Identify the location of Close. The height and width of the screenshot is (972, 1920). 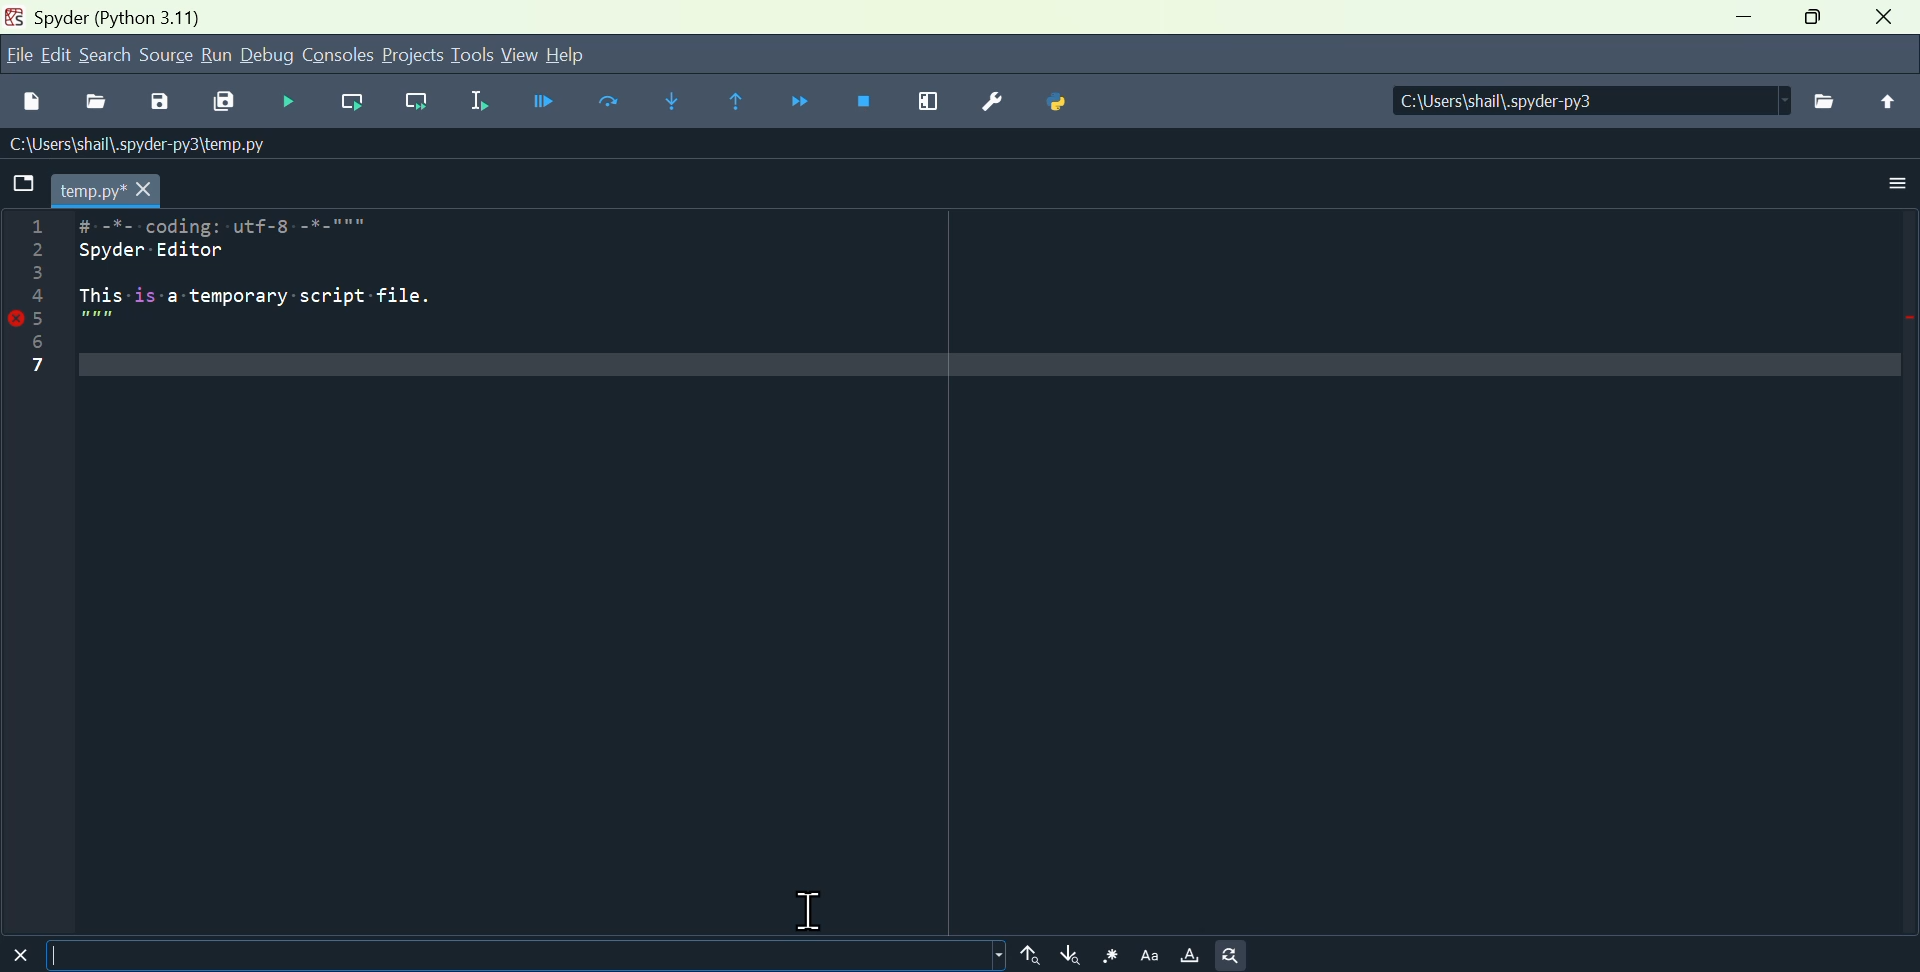
(24, 955).